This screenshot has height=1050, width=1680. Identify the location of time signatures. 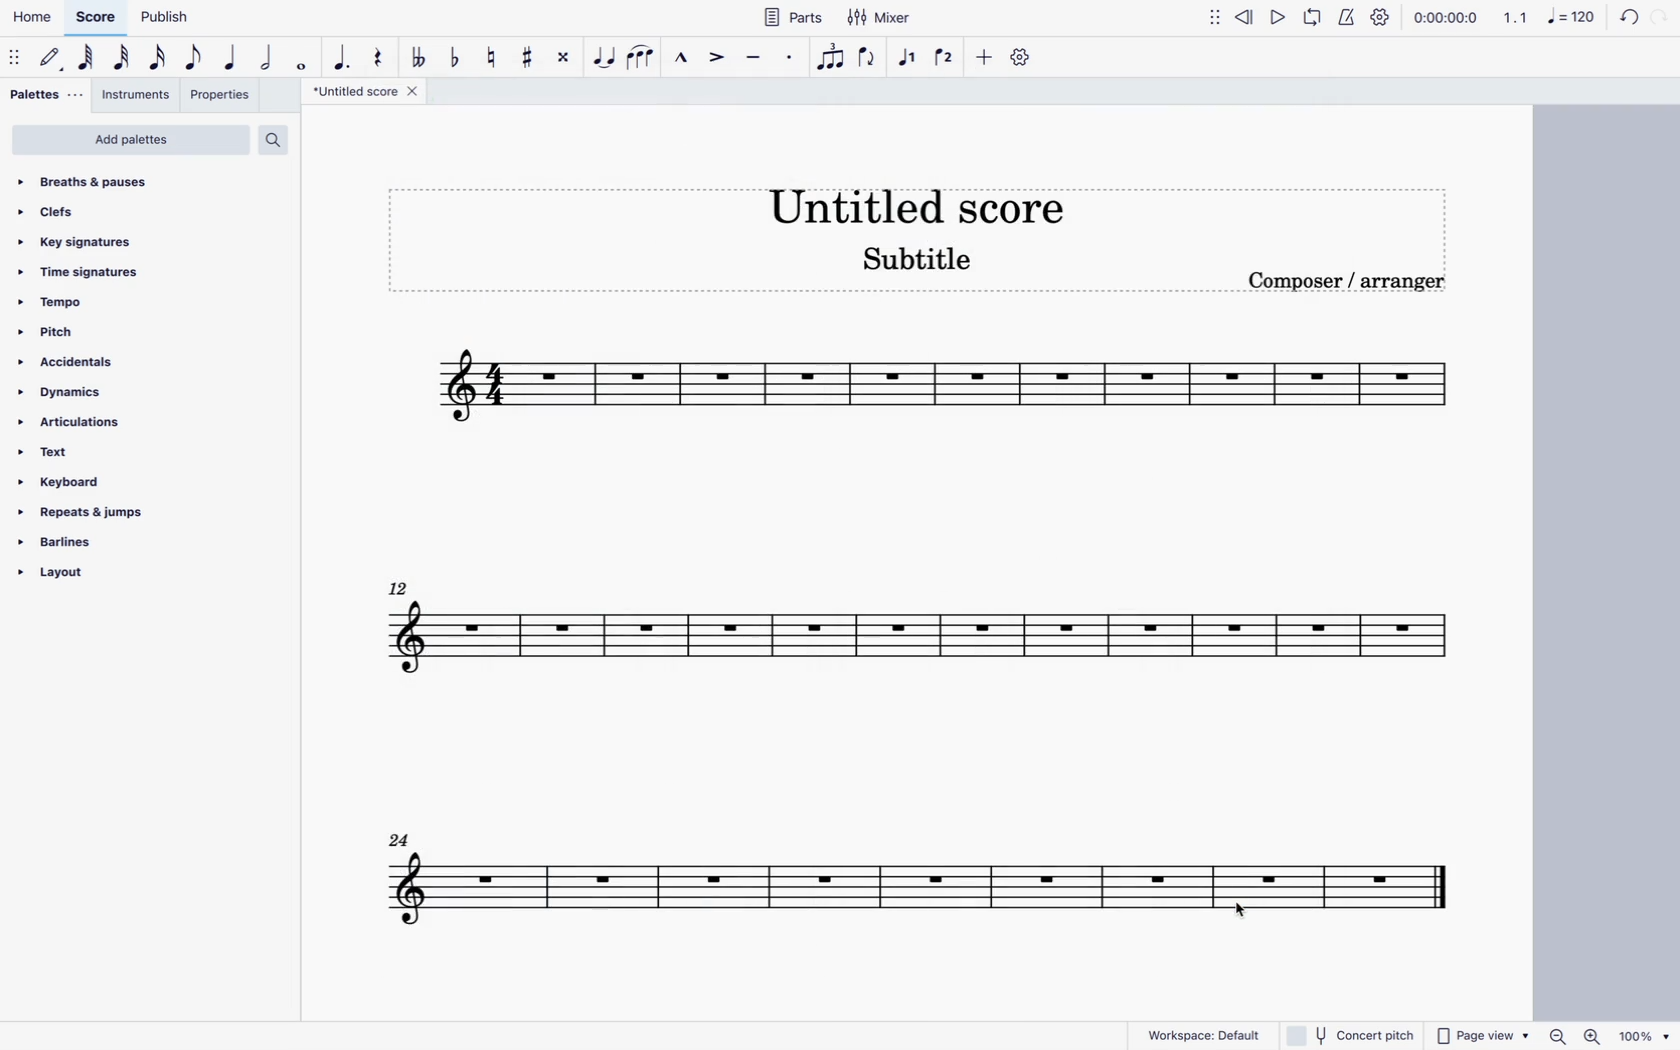
(85, 272).